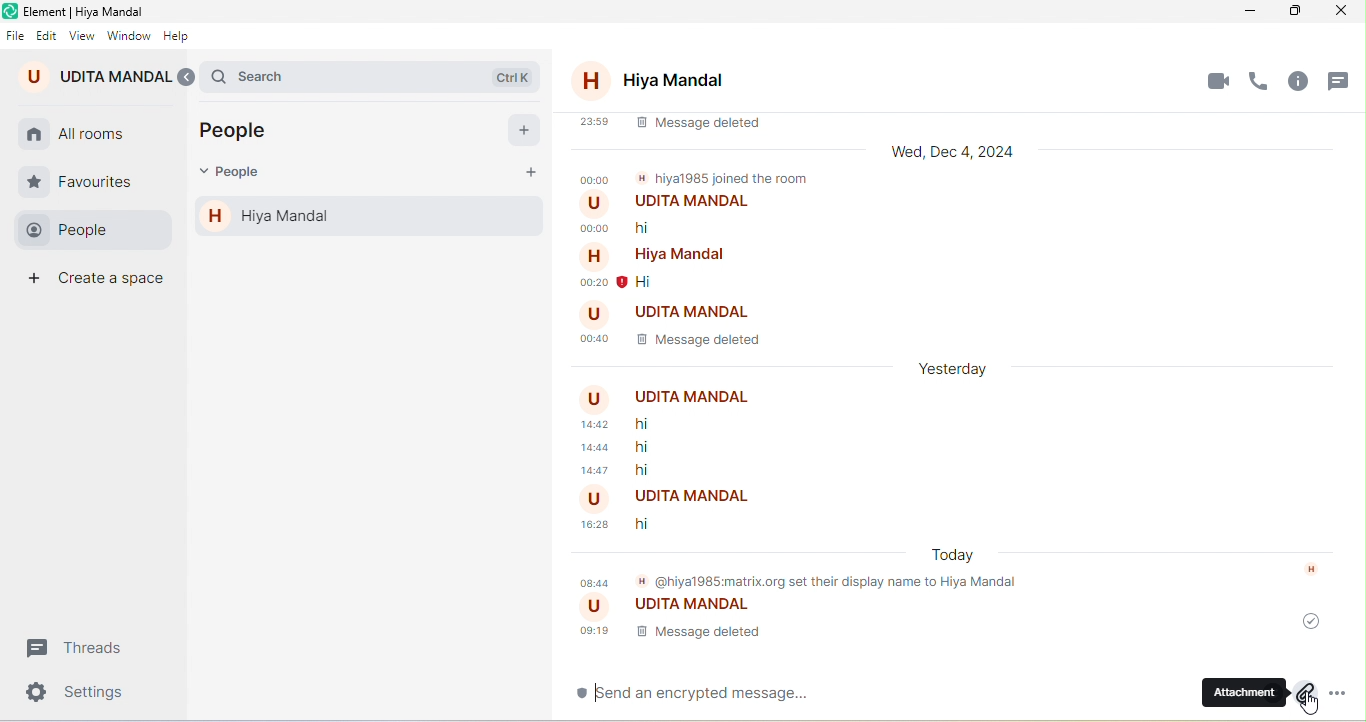  Describe the element at coordinates (594, 471) in the screenshot. I see `time` at that location.